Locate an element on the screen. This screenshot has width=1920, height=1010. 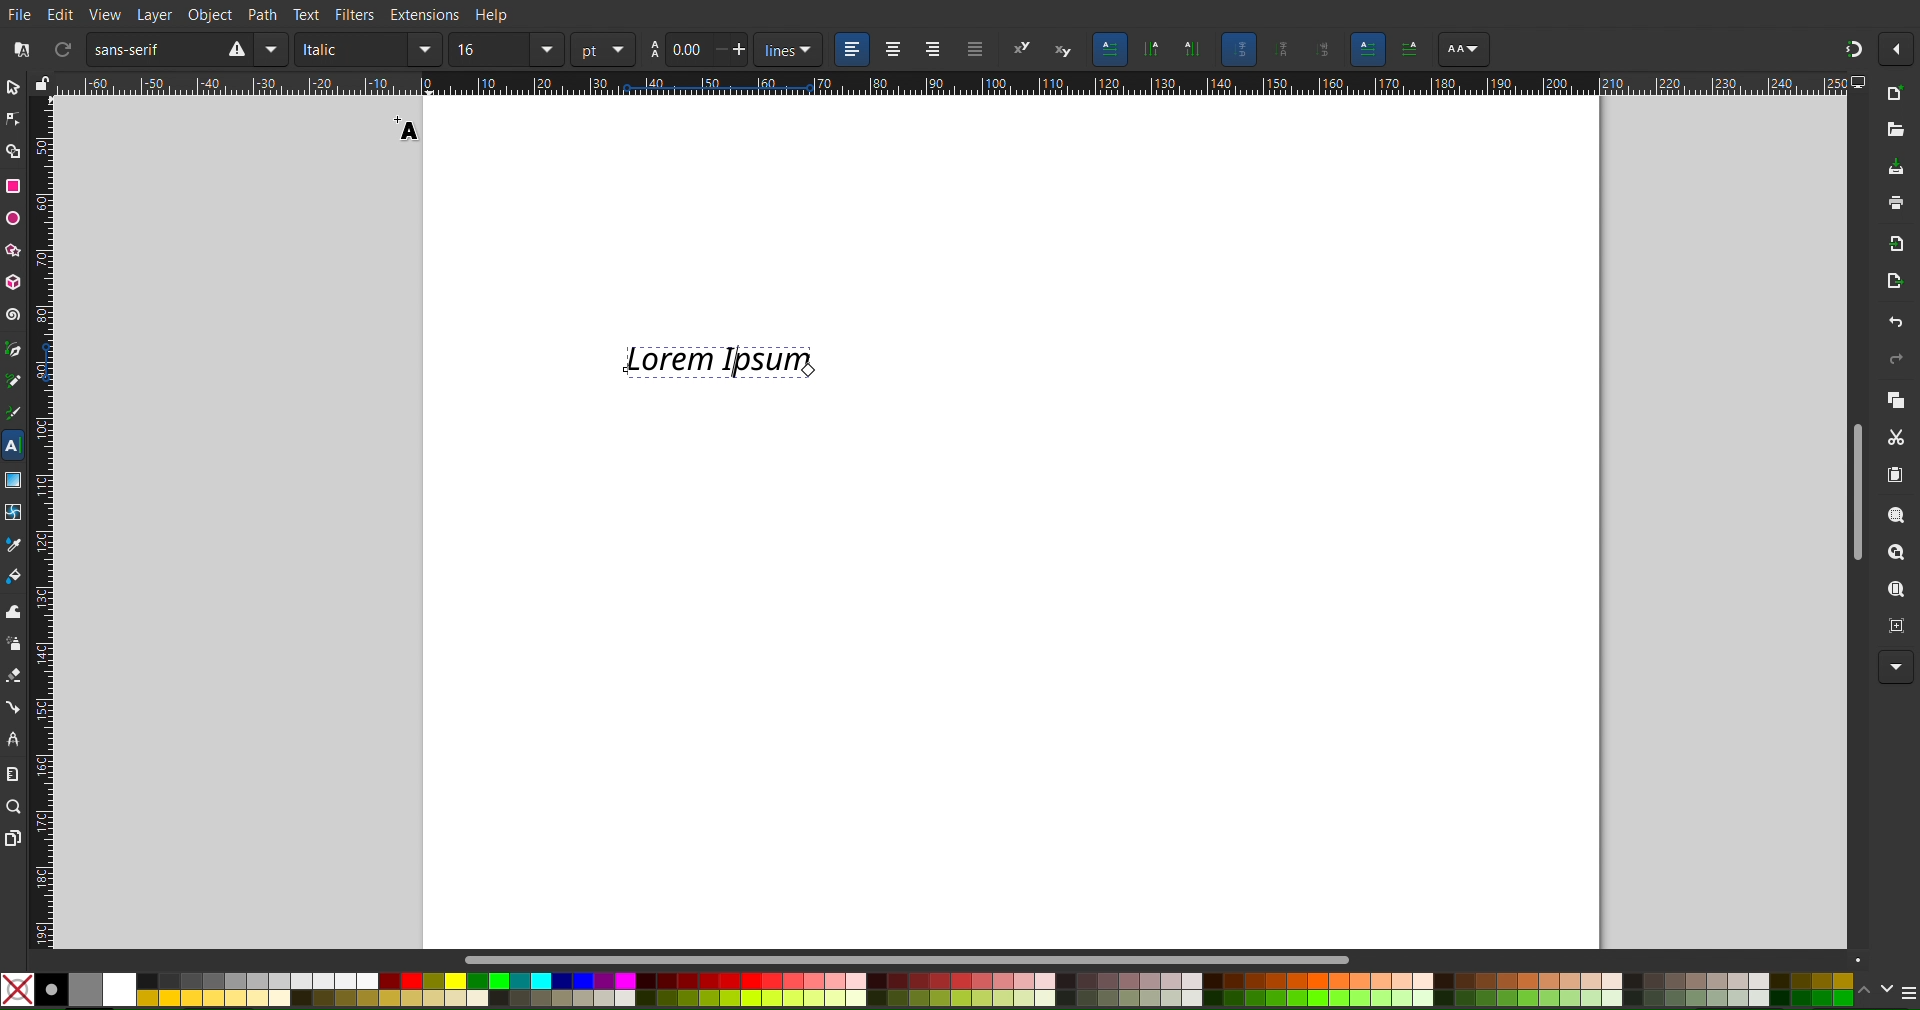
Path is located at coordinates (266, 14).